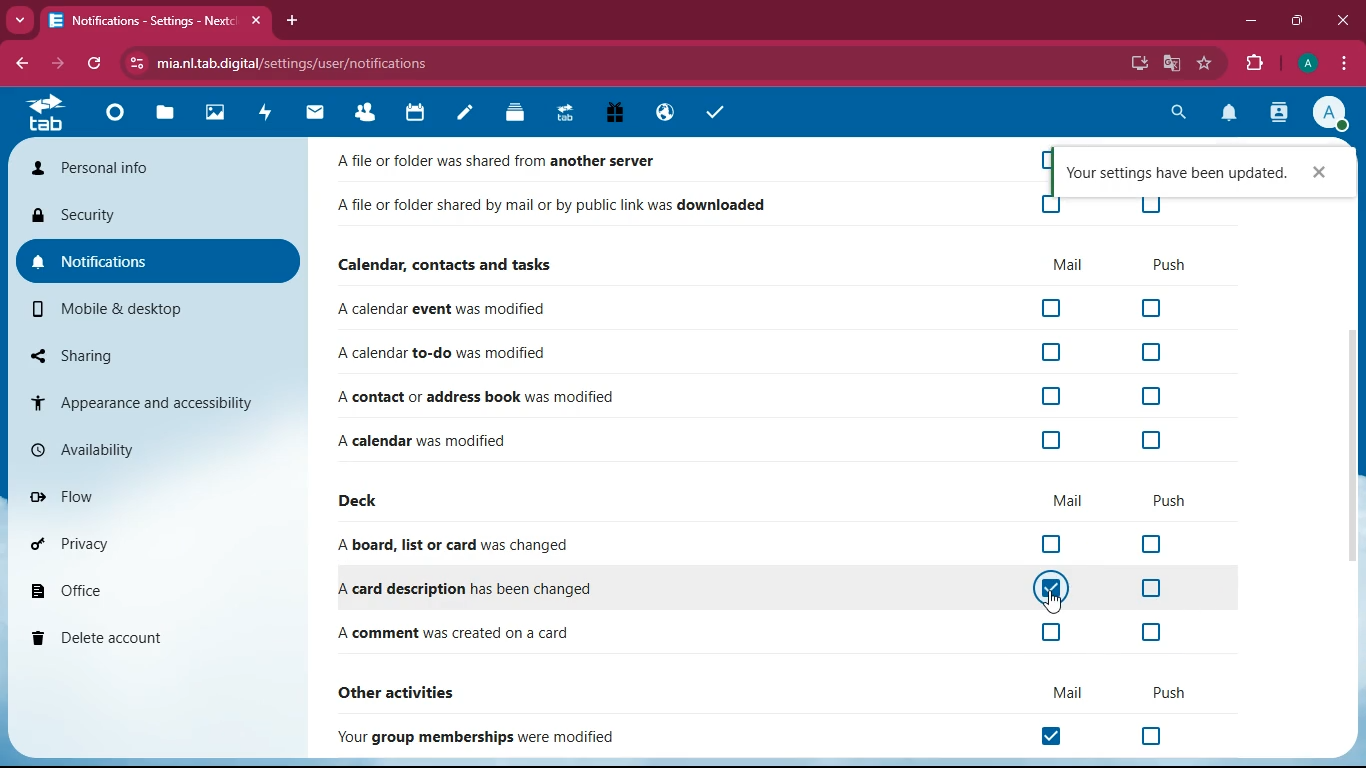  Describe the element at coordinates (1149, 634) in the screenshot. I see `off` at that location.